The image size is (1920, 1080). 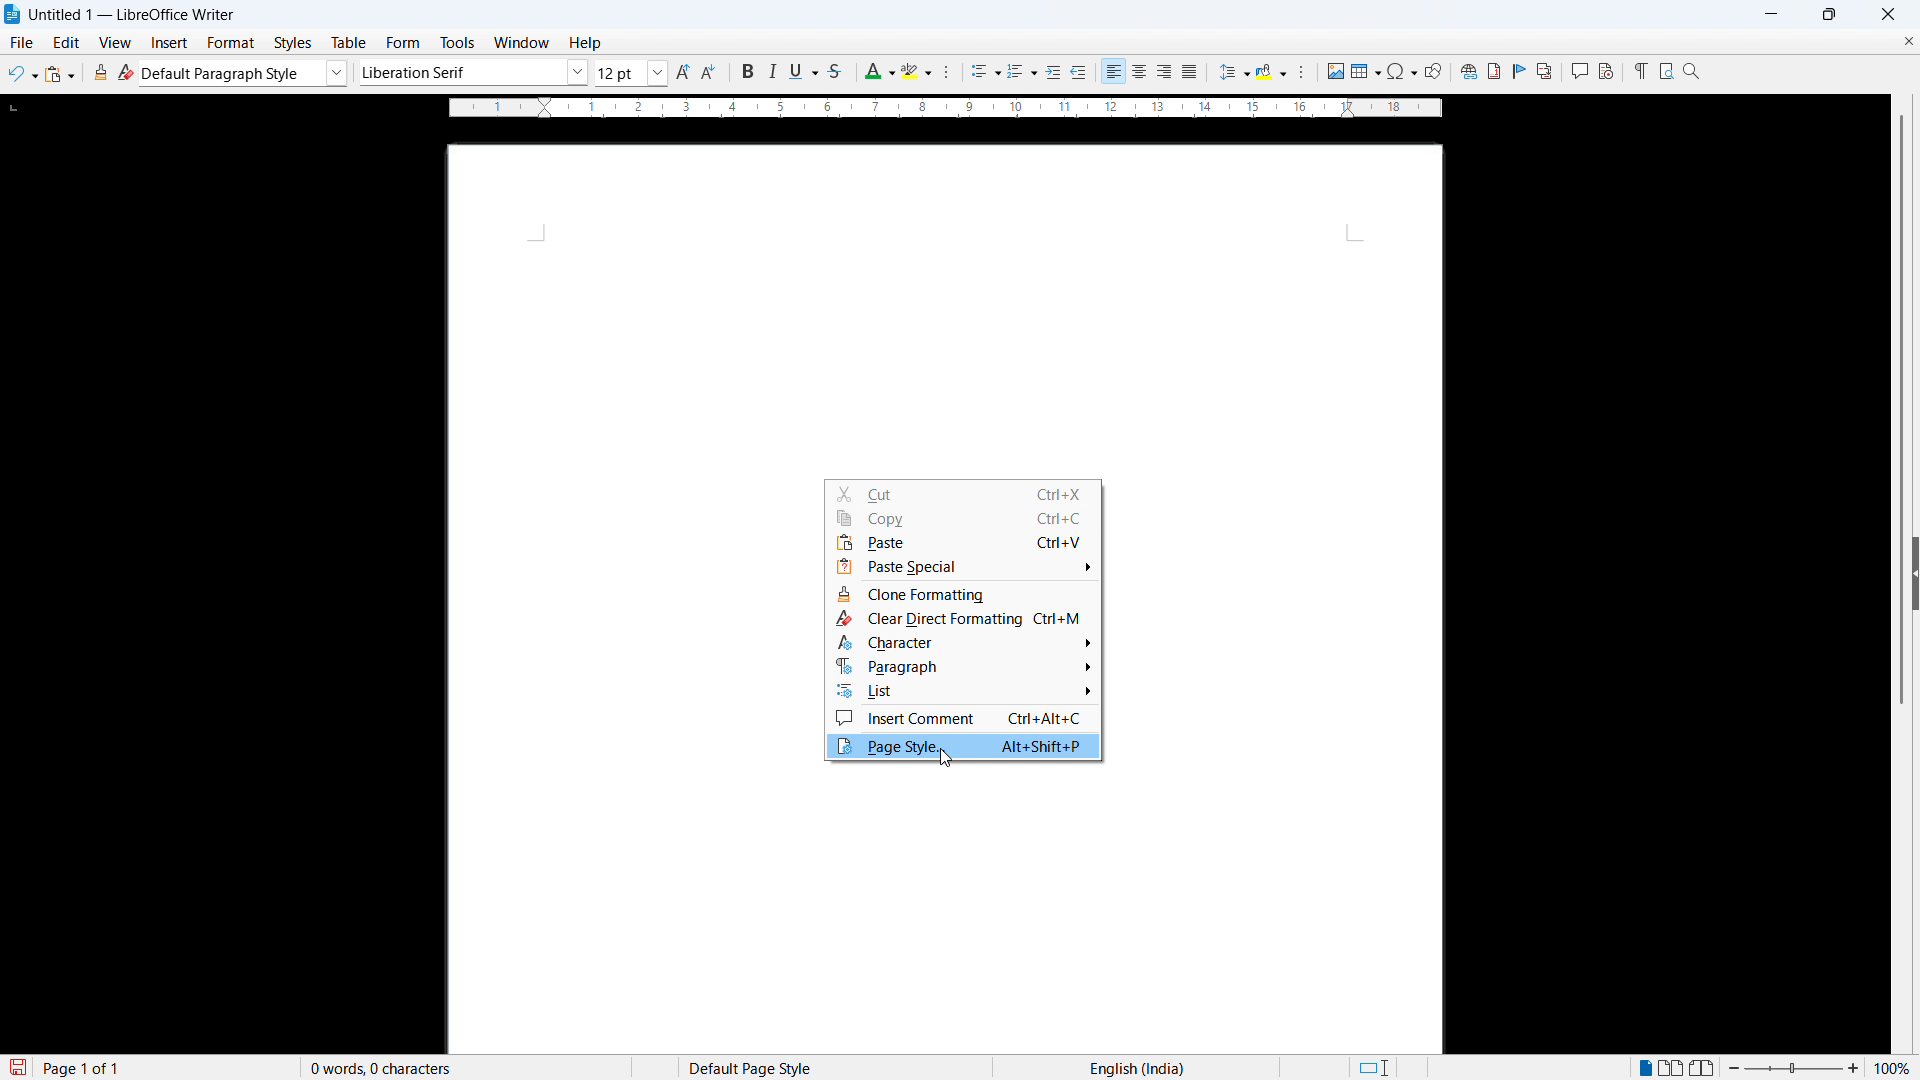 I want to click on help , so click(x=586, y=44).